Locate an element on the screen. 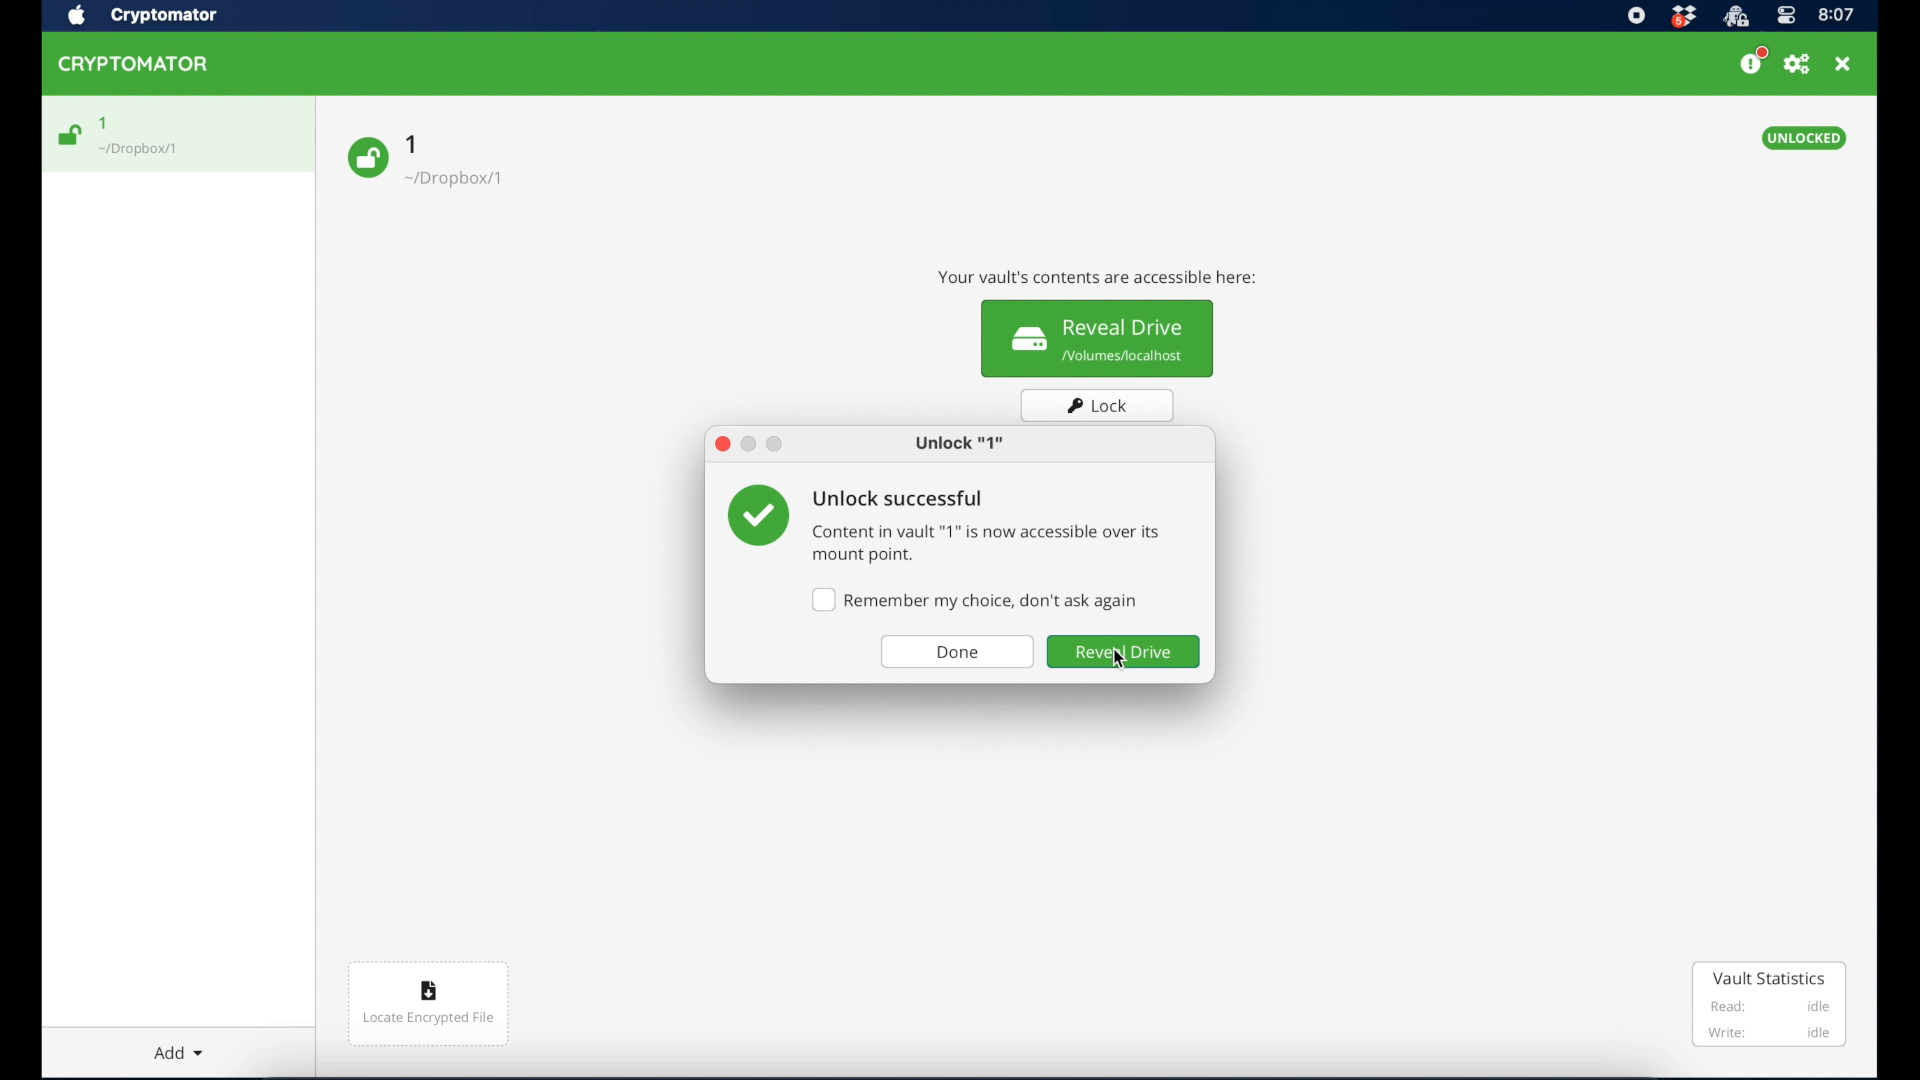 This screenshot has width=1920, height=1080. screen recorder icon is located at coordinates (1637, 15).